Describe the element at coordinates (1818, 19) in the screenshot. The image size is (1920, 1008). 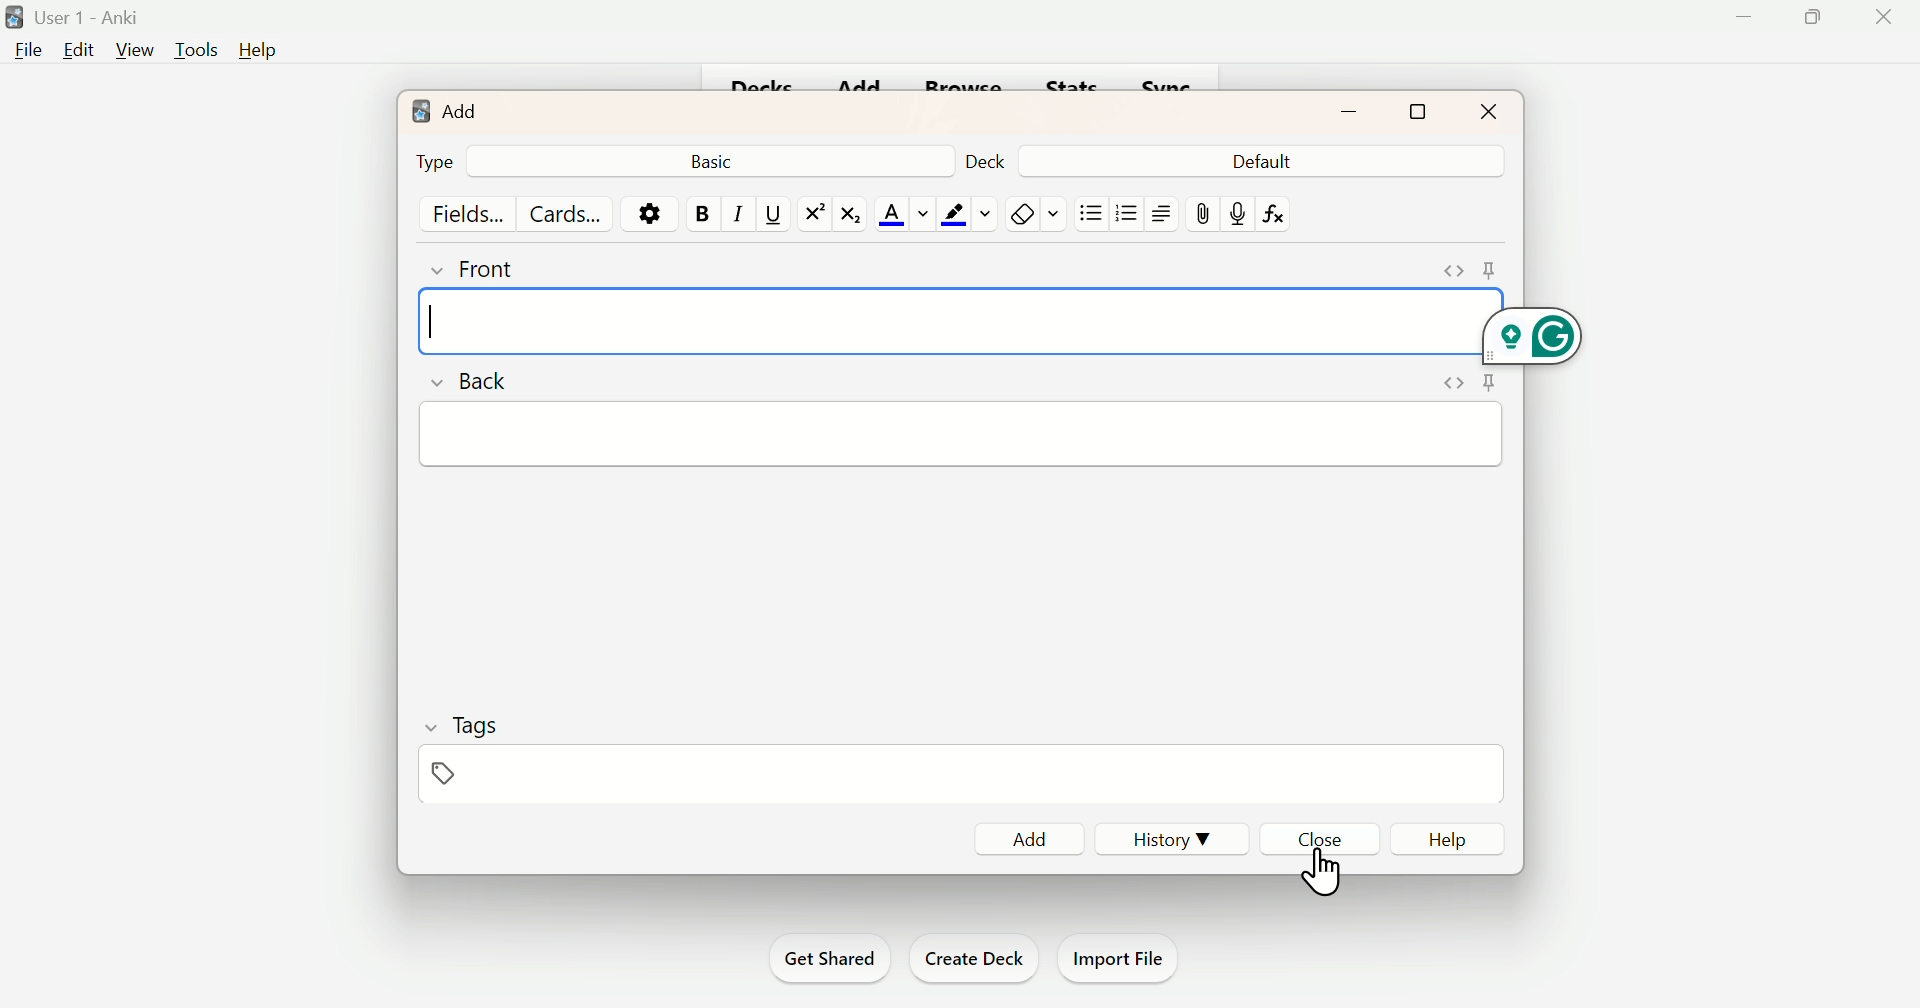
I see `Maximize` at that location.